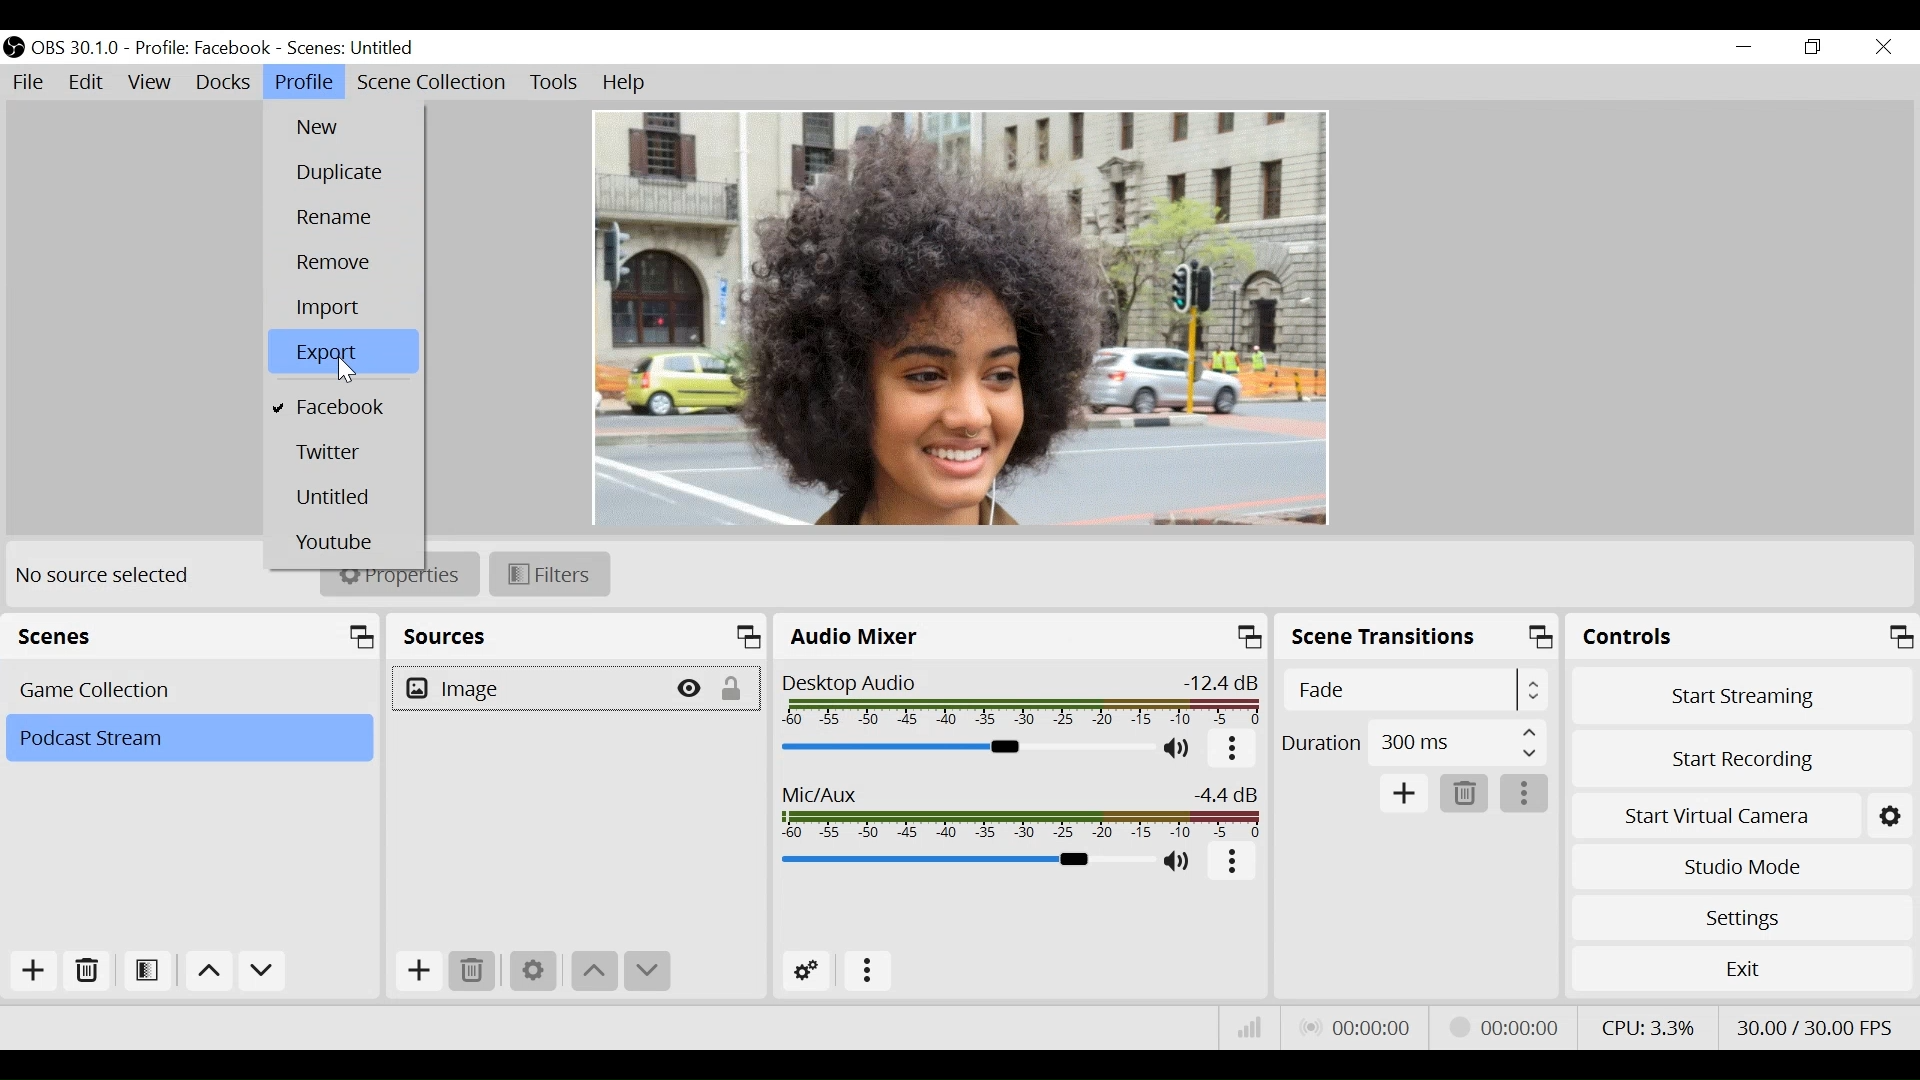 The image size is (1920, 1080). What do you see at coordinates (1021, 635) in the screenshot?
I see `Audio Mixer` at bounding box center [1021, 635].